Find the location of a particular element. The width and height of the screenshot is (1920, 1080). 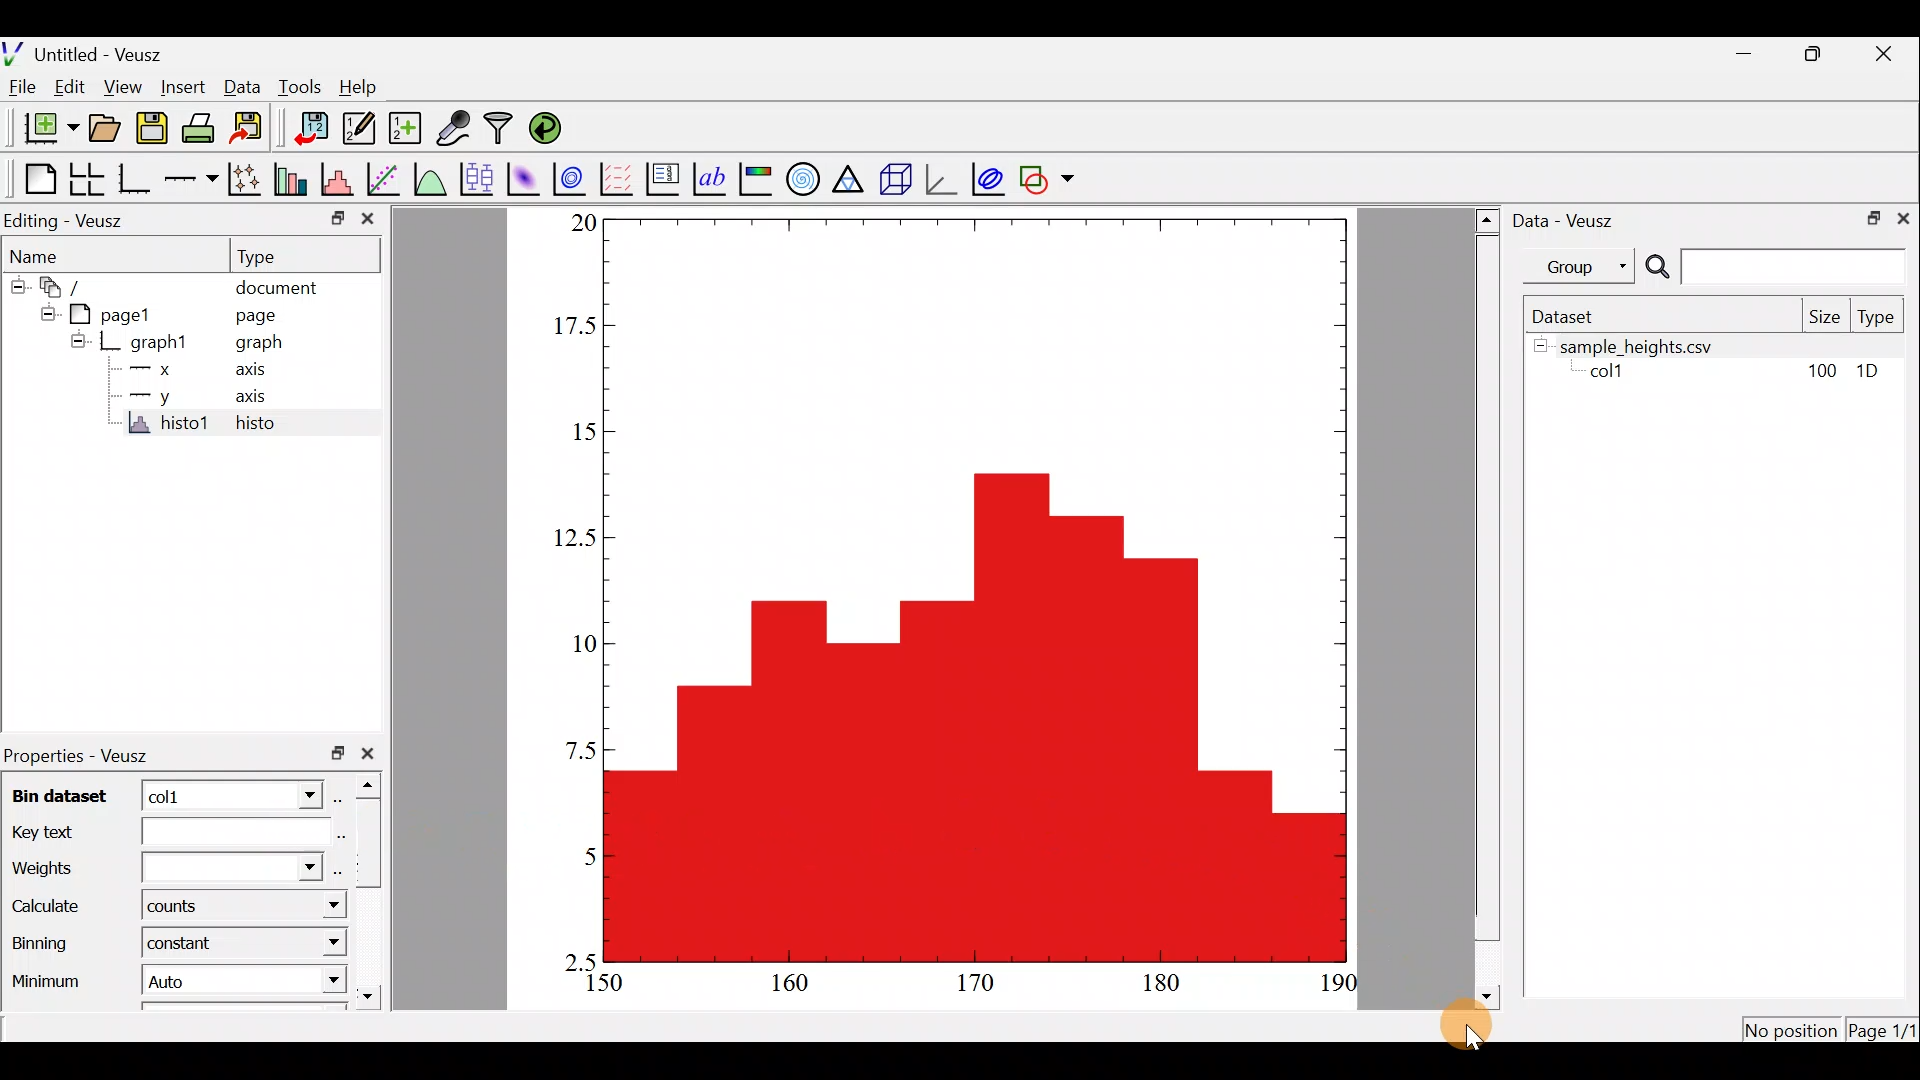

plot bar charts is located at coordinates (292, 180).